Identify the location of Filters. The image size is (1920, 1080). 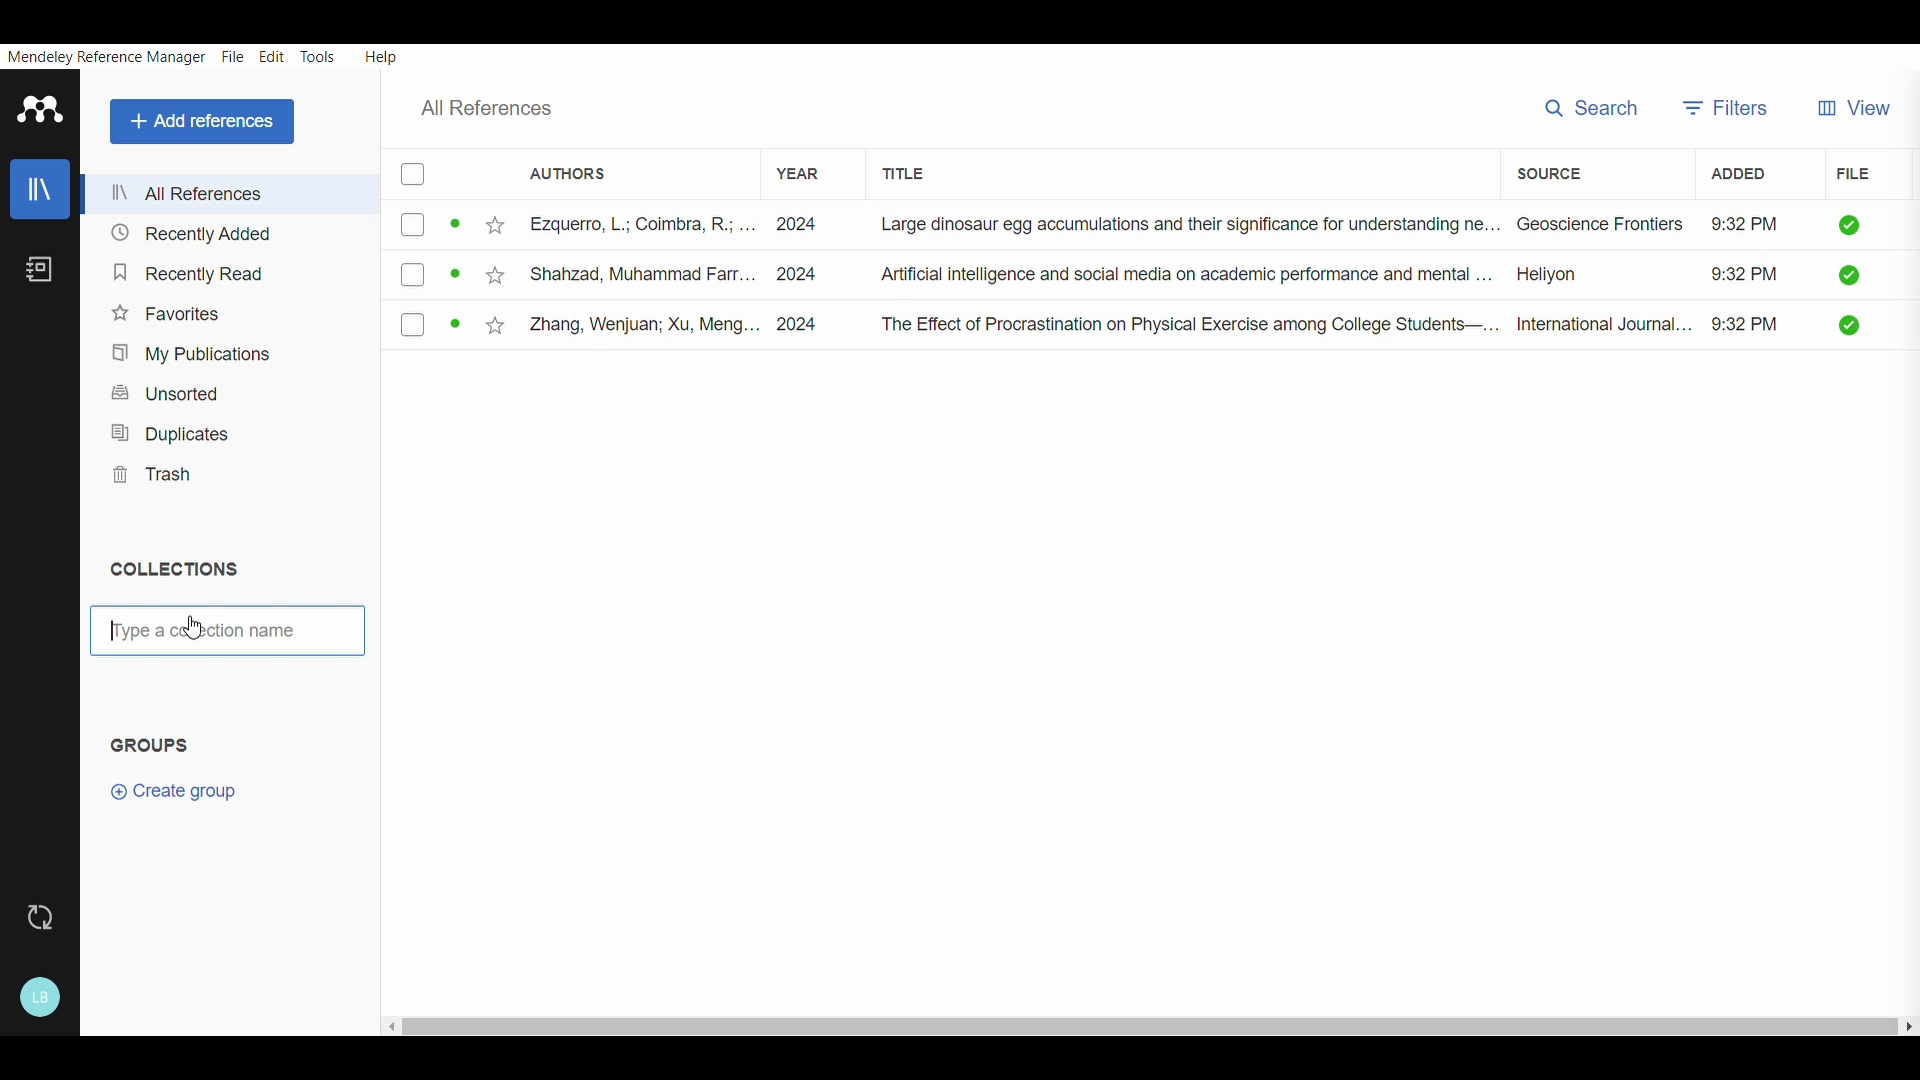
(1728, 103).